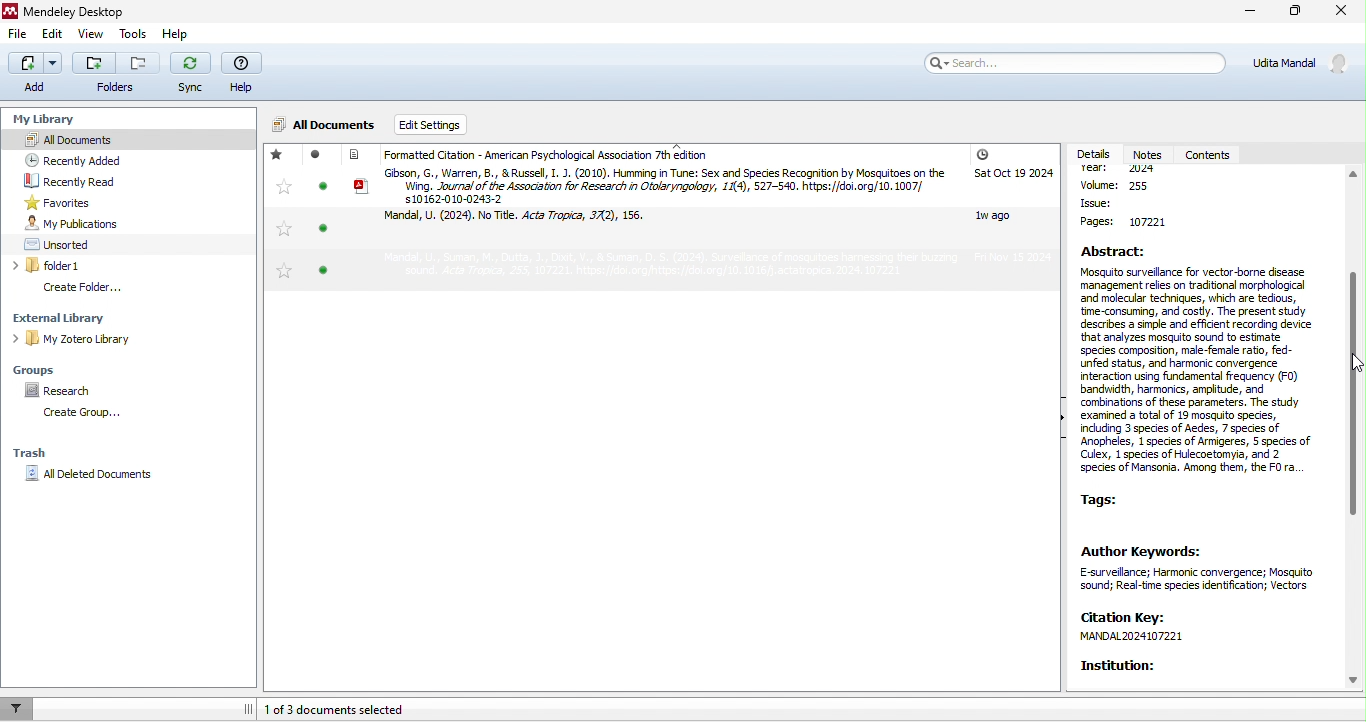 This screenshot has width=1366, height=722. Describe the element at coordinates (191, 75) in the screenshot. I see `sync` at that location.